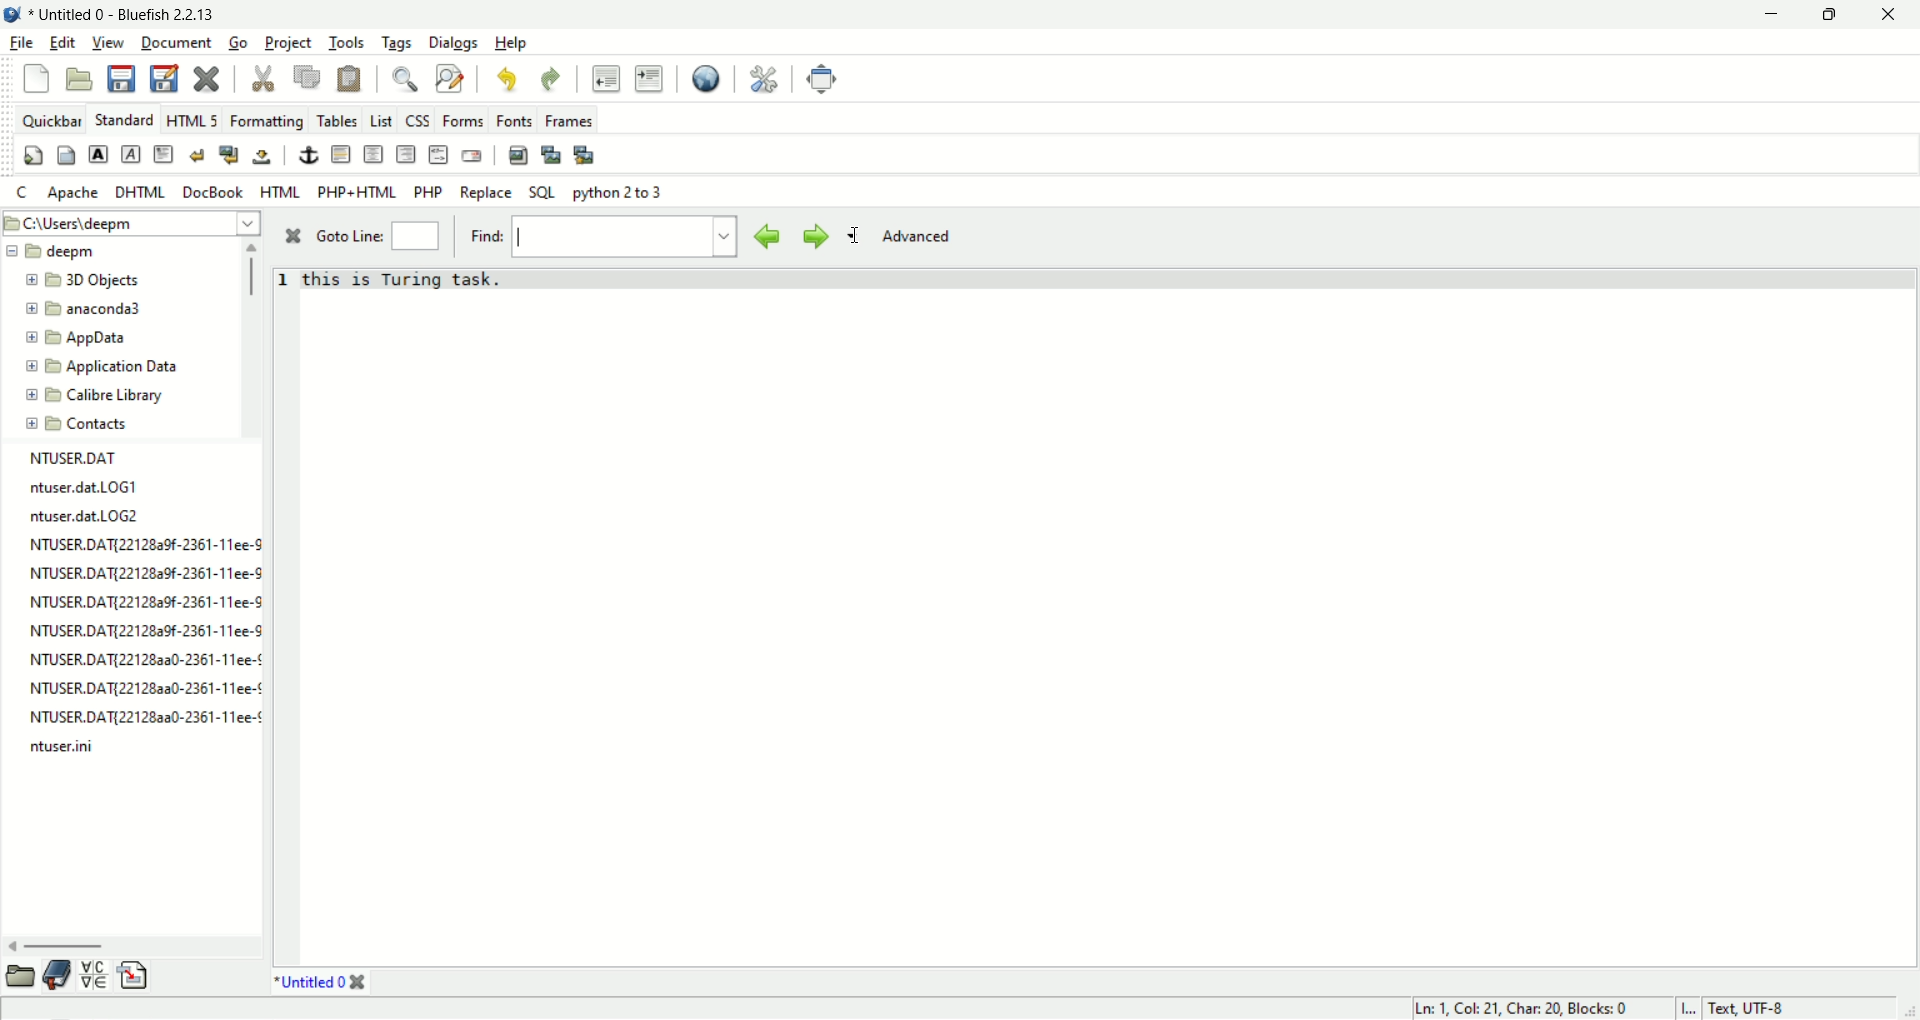  Describe the element at coordinates (357, 193) in the screenshot. I see `PHP+HTML` at that location.